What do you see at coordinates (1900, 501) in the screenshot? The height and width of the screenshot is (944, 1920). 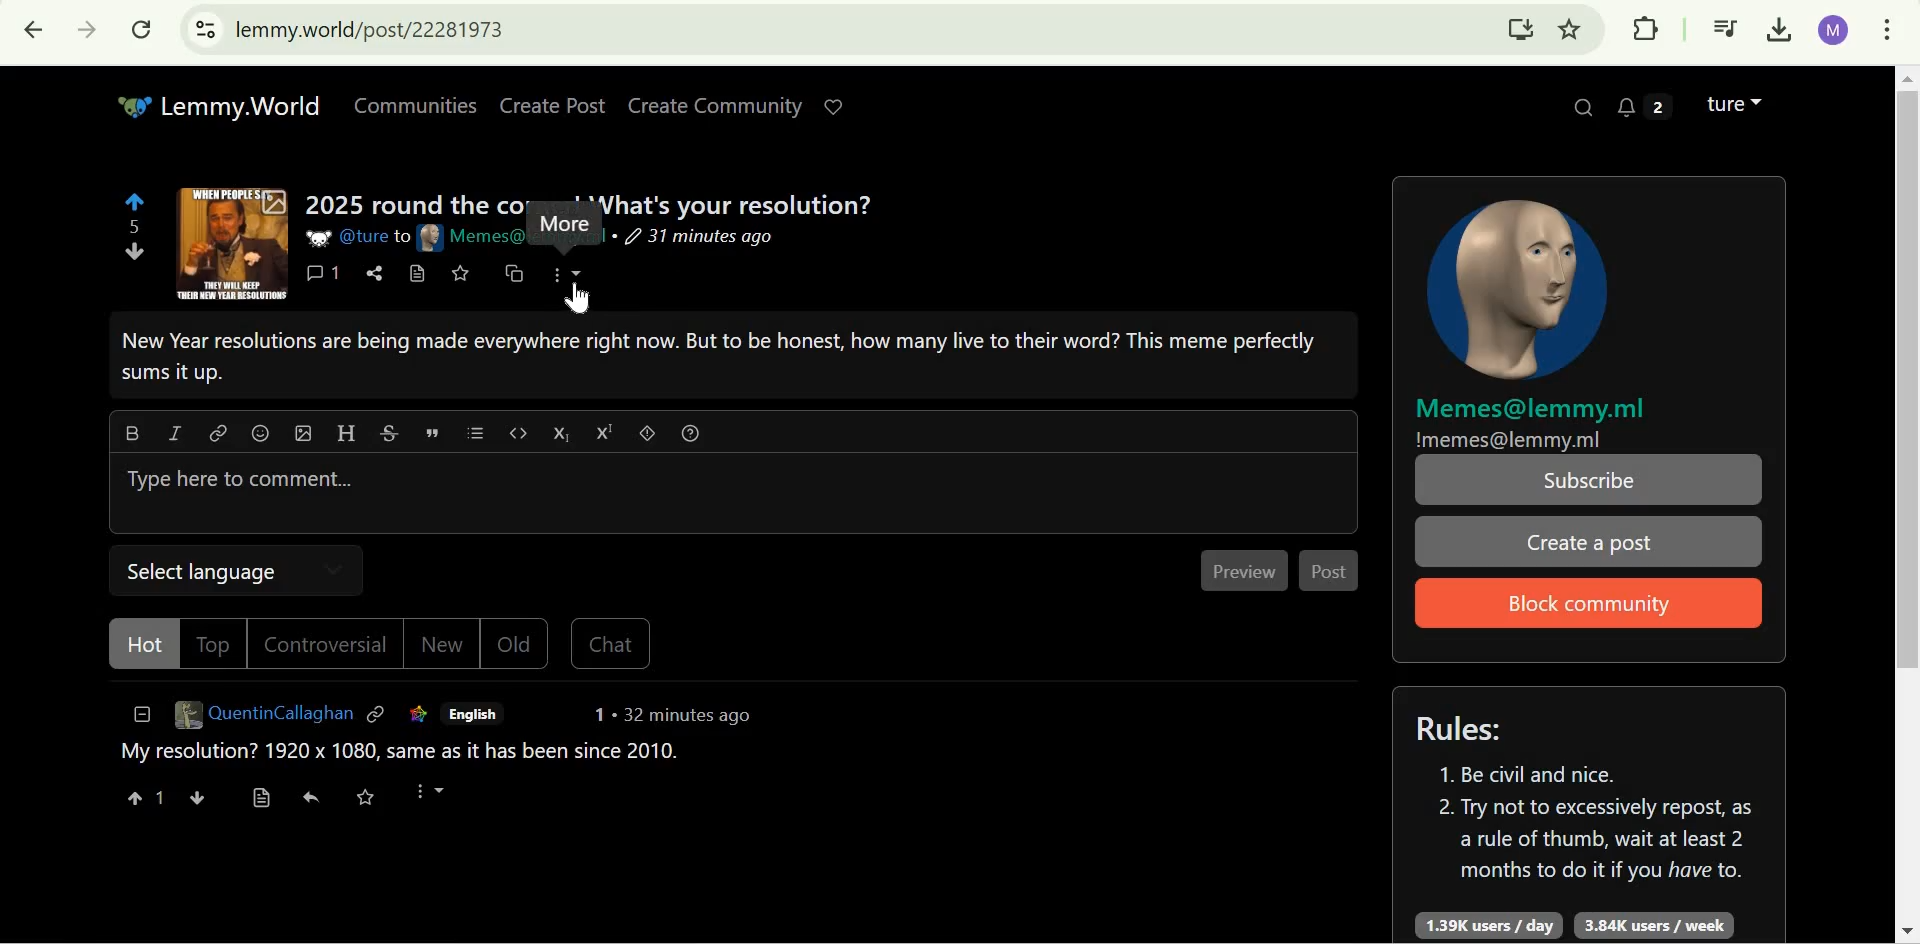 I see `Scrollbar` at bounding box center [1900, 501].